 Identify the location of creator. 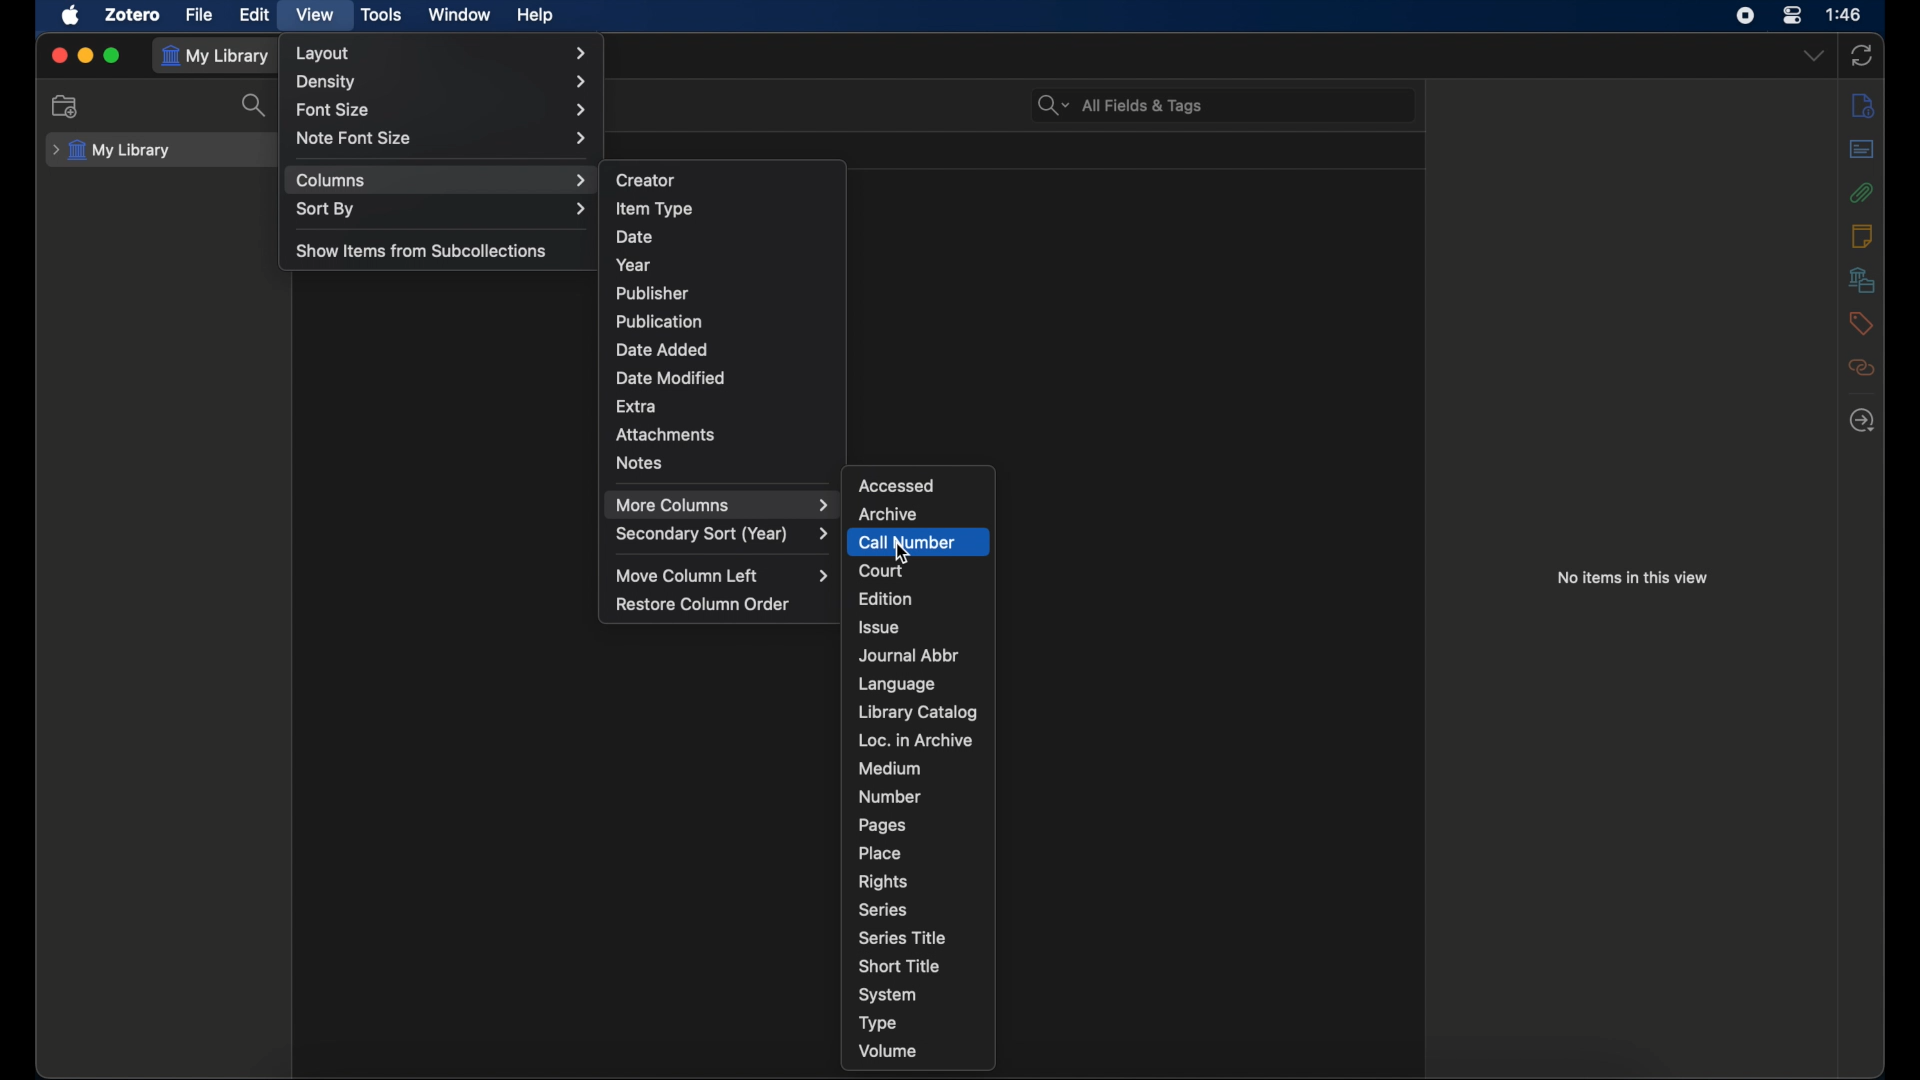
(647, 179).